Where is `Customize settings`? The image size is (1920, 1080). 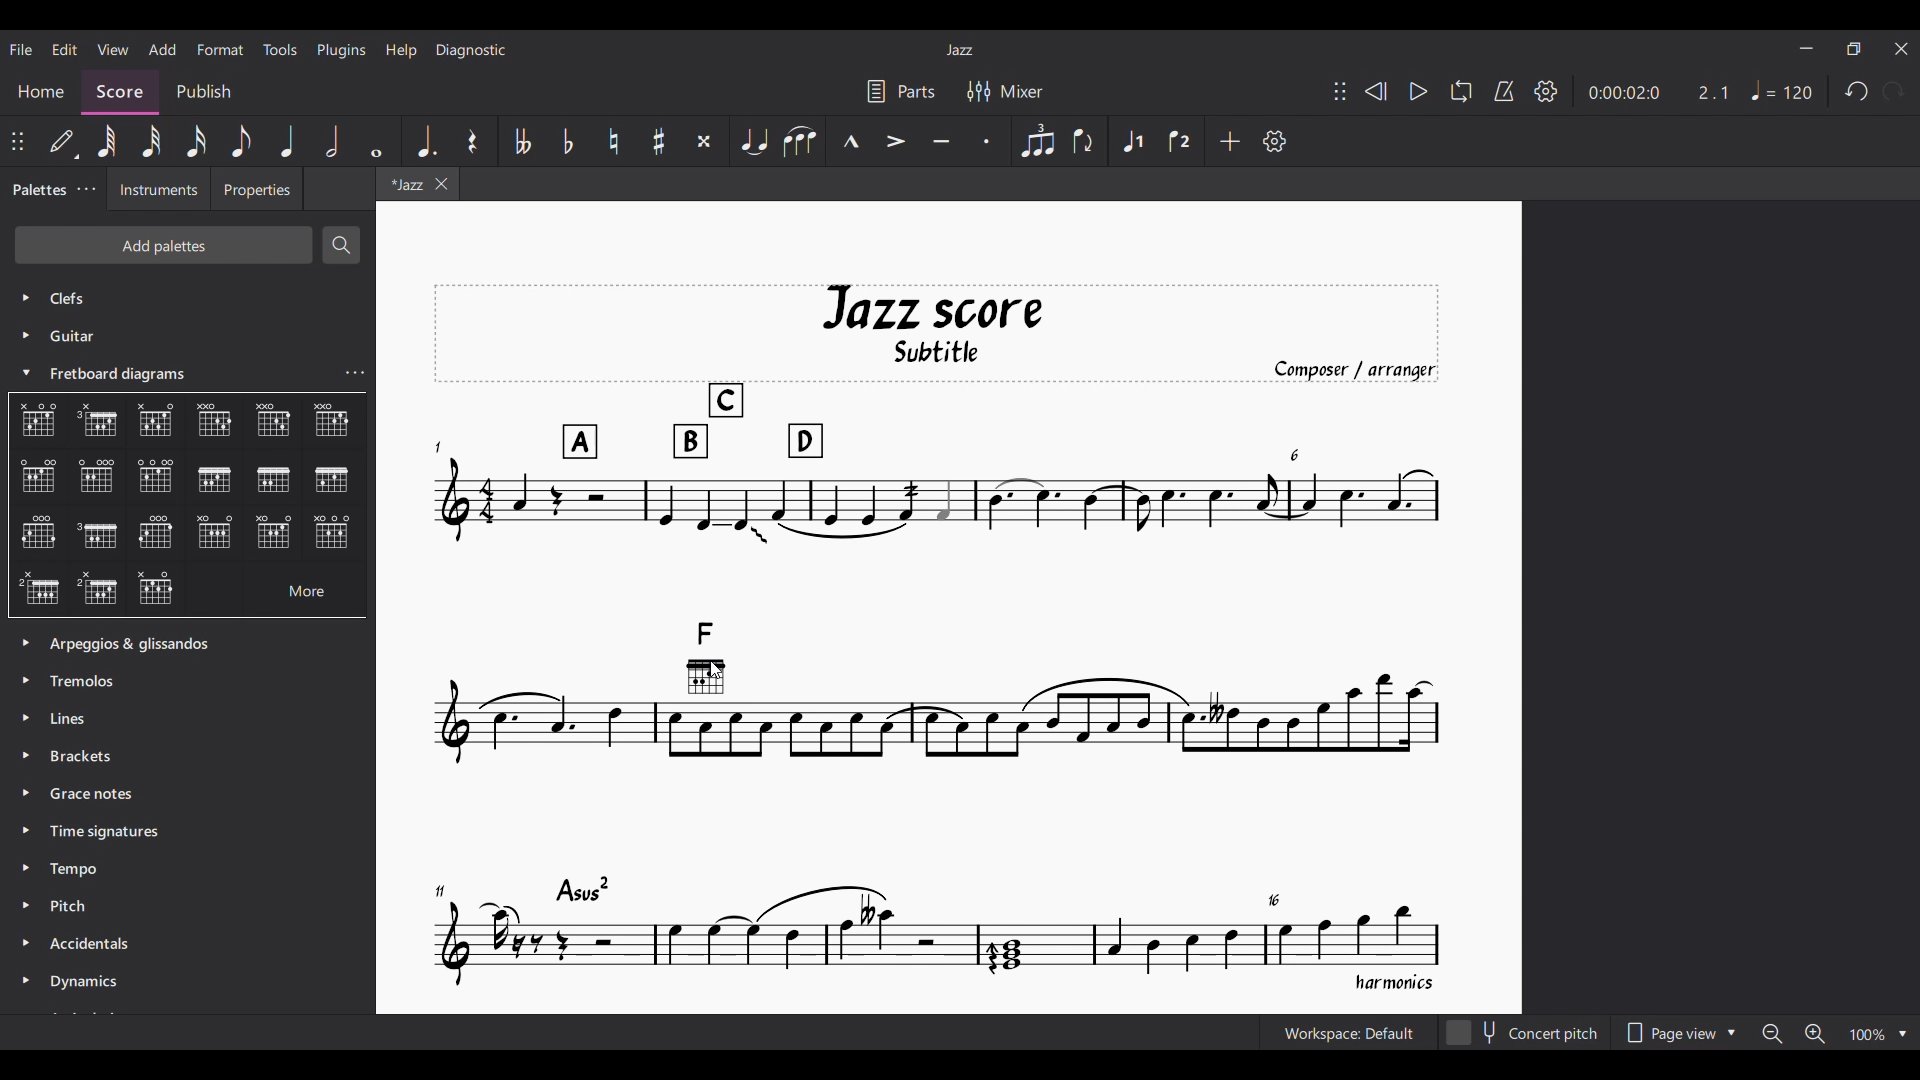 Customize settings is located at coordinates (1275, 141).